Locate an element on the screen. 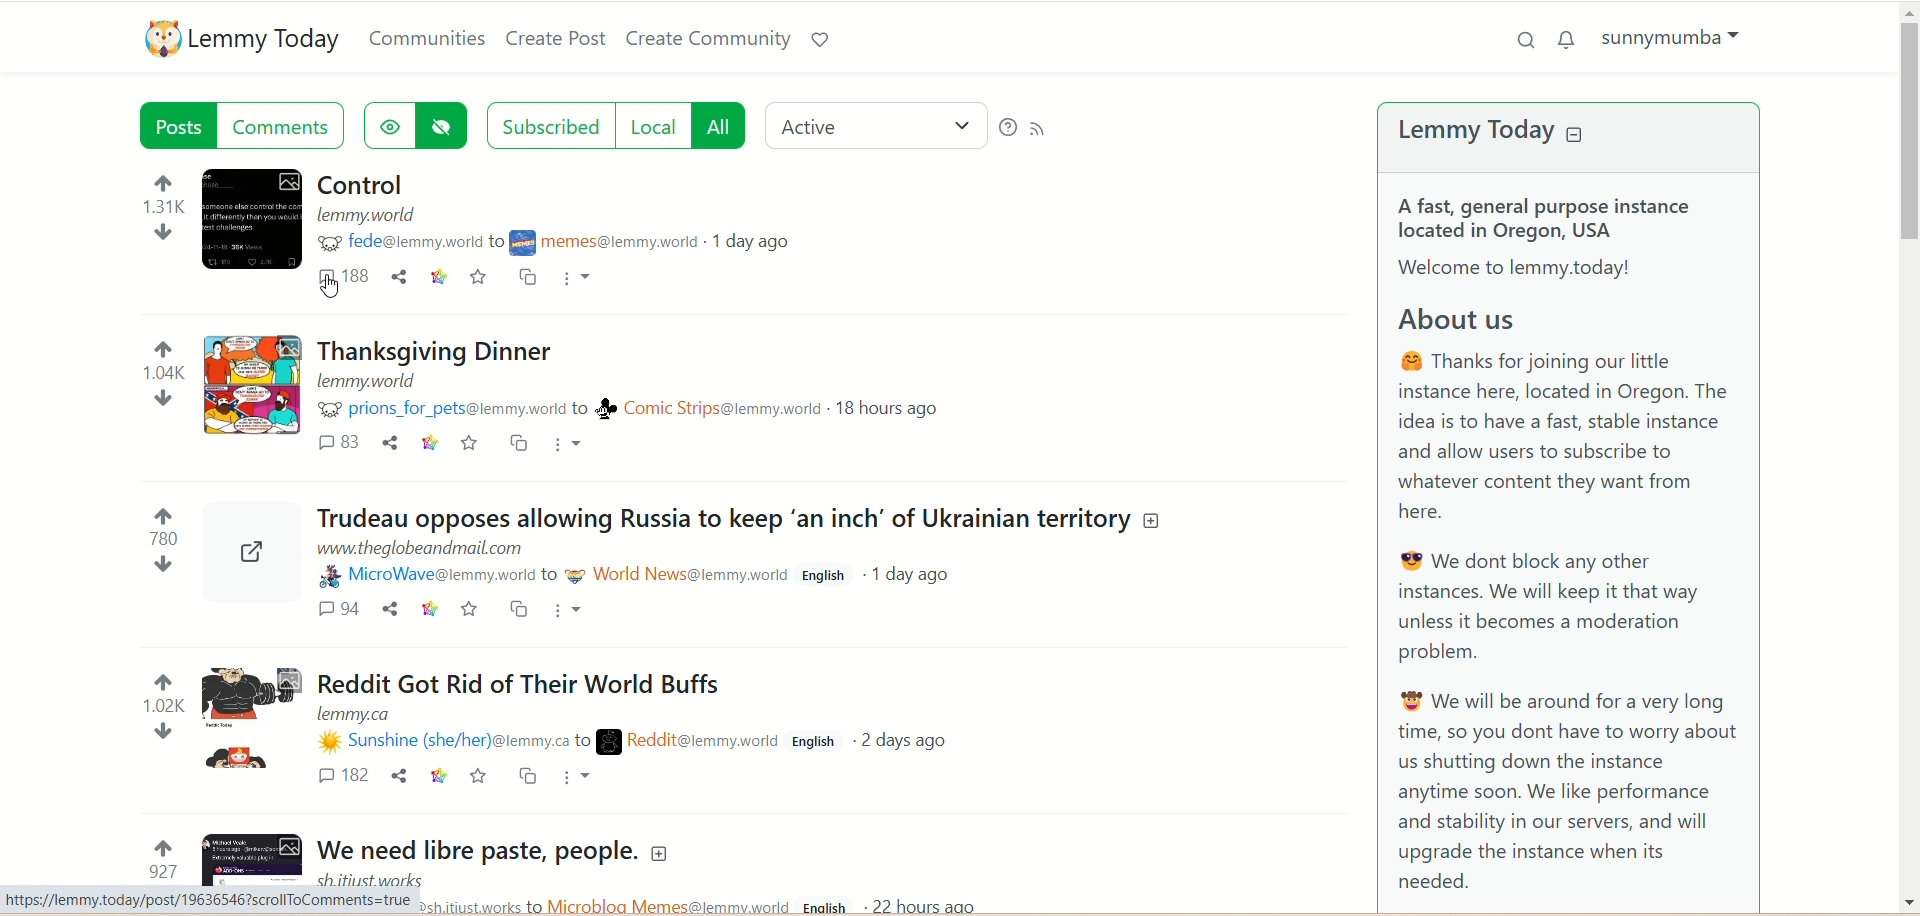 The image size is (1920, 916). votes up and down is located at coordinates (153, 380).